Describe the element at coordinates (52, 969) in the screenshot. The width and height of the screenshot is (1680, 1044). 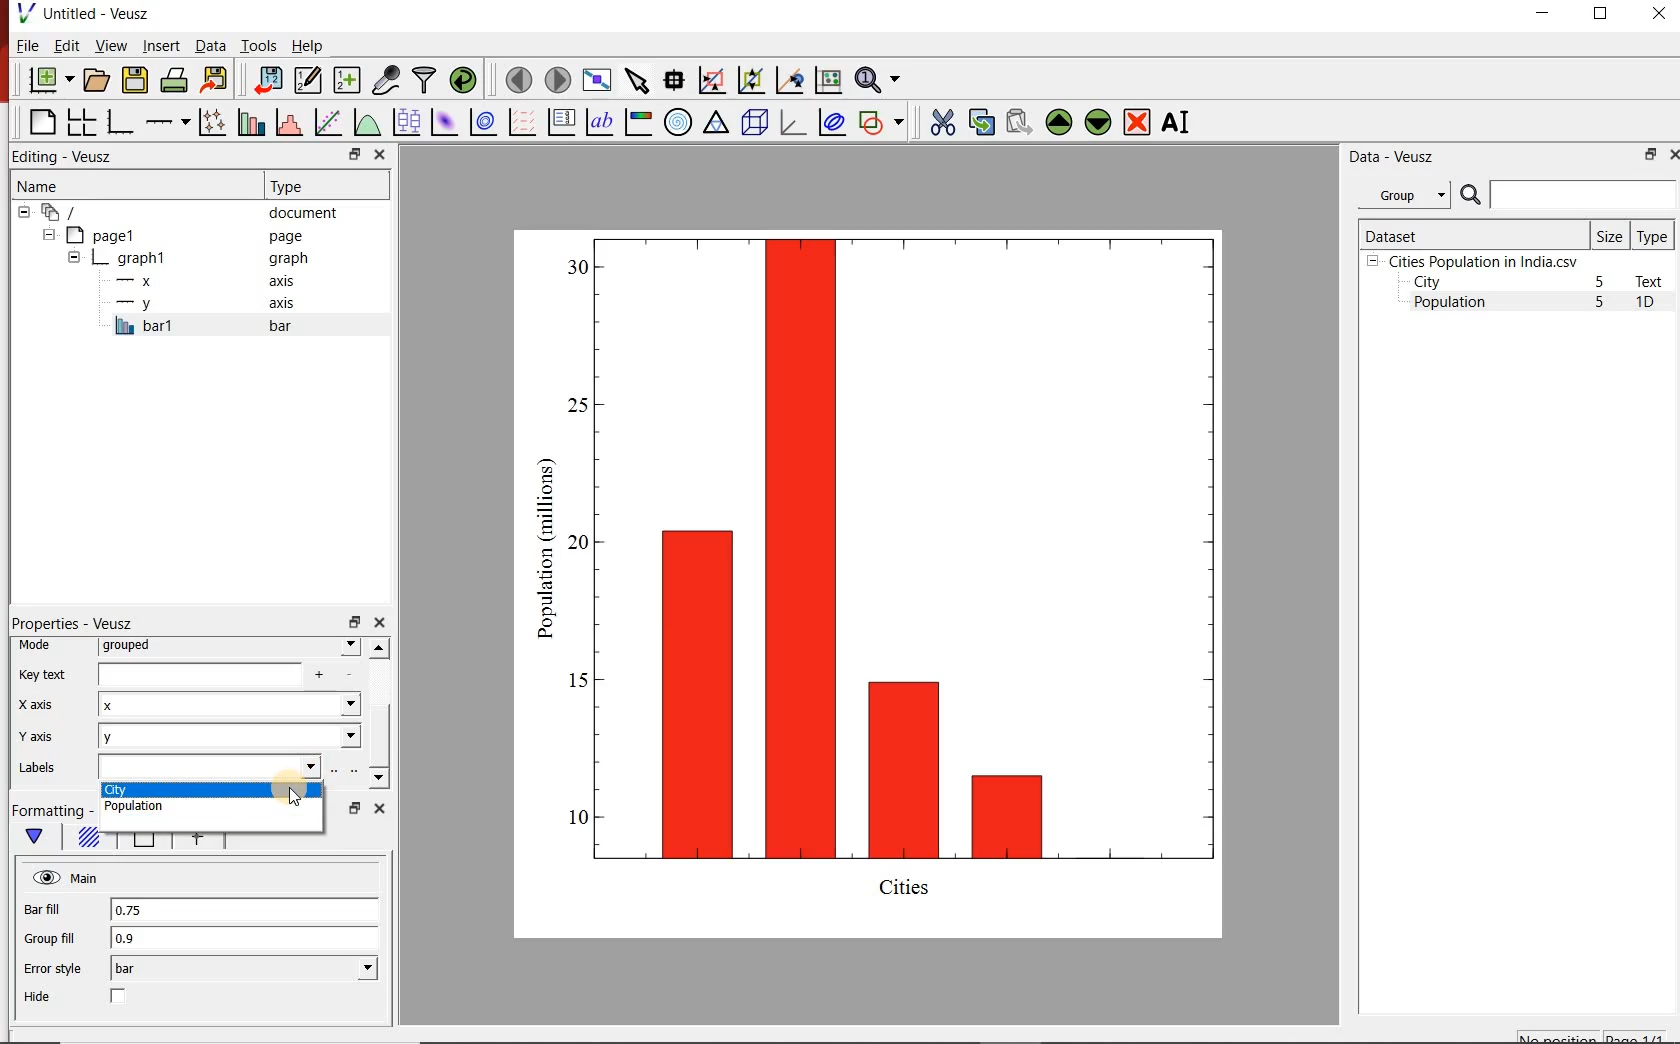
I see `Error style` at that location.